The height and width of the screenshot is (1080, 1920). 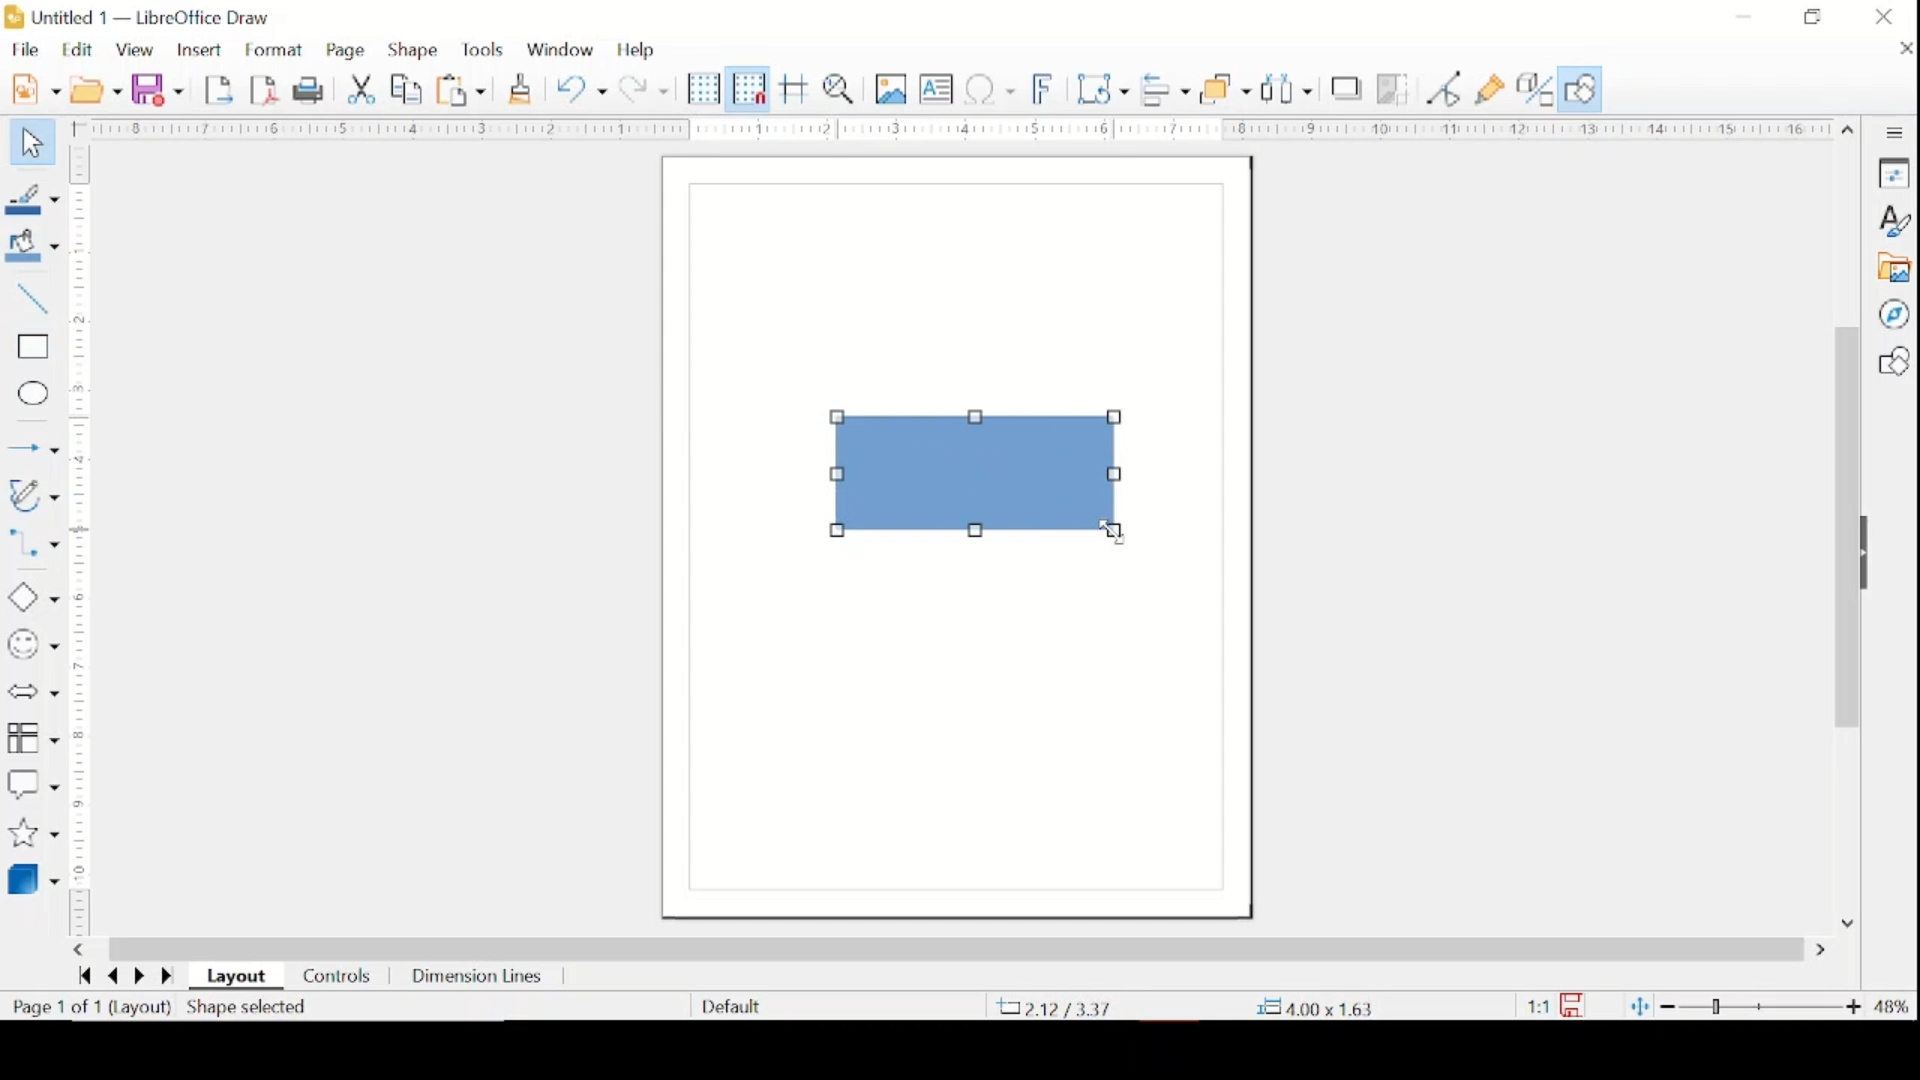 I want to click on this document has been modified, so click(x=1556, y=1006).